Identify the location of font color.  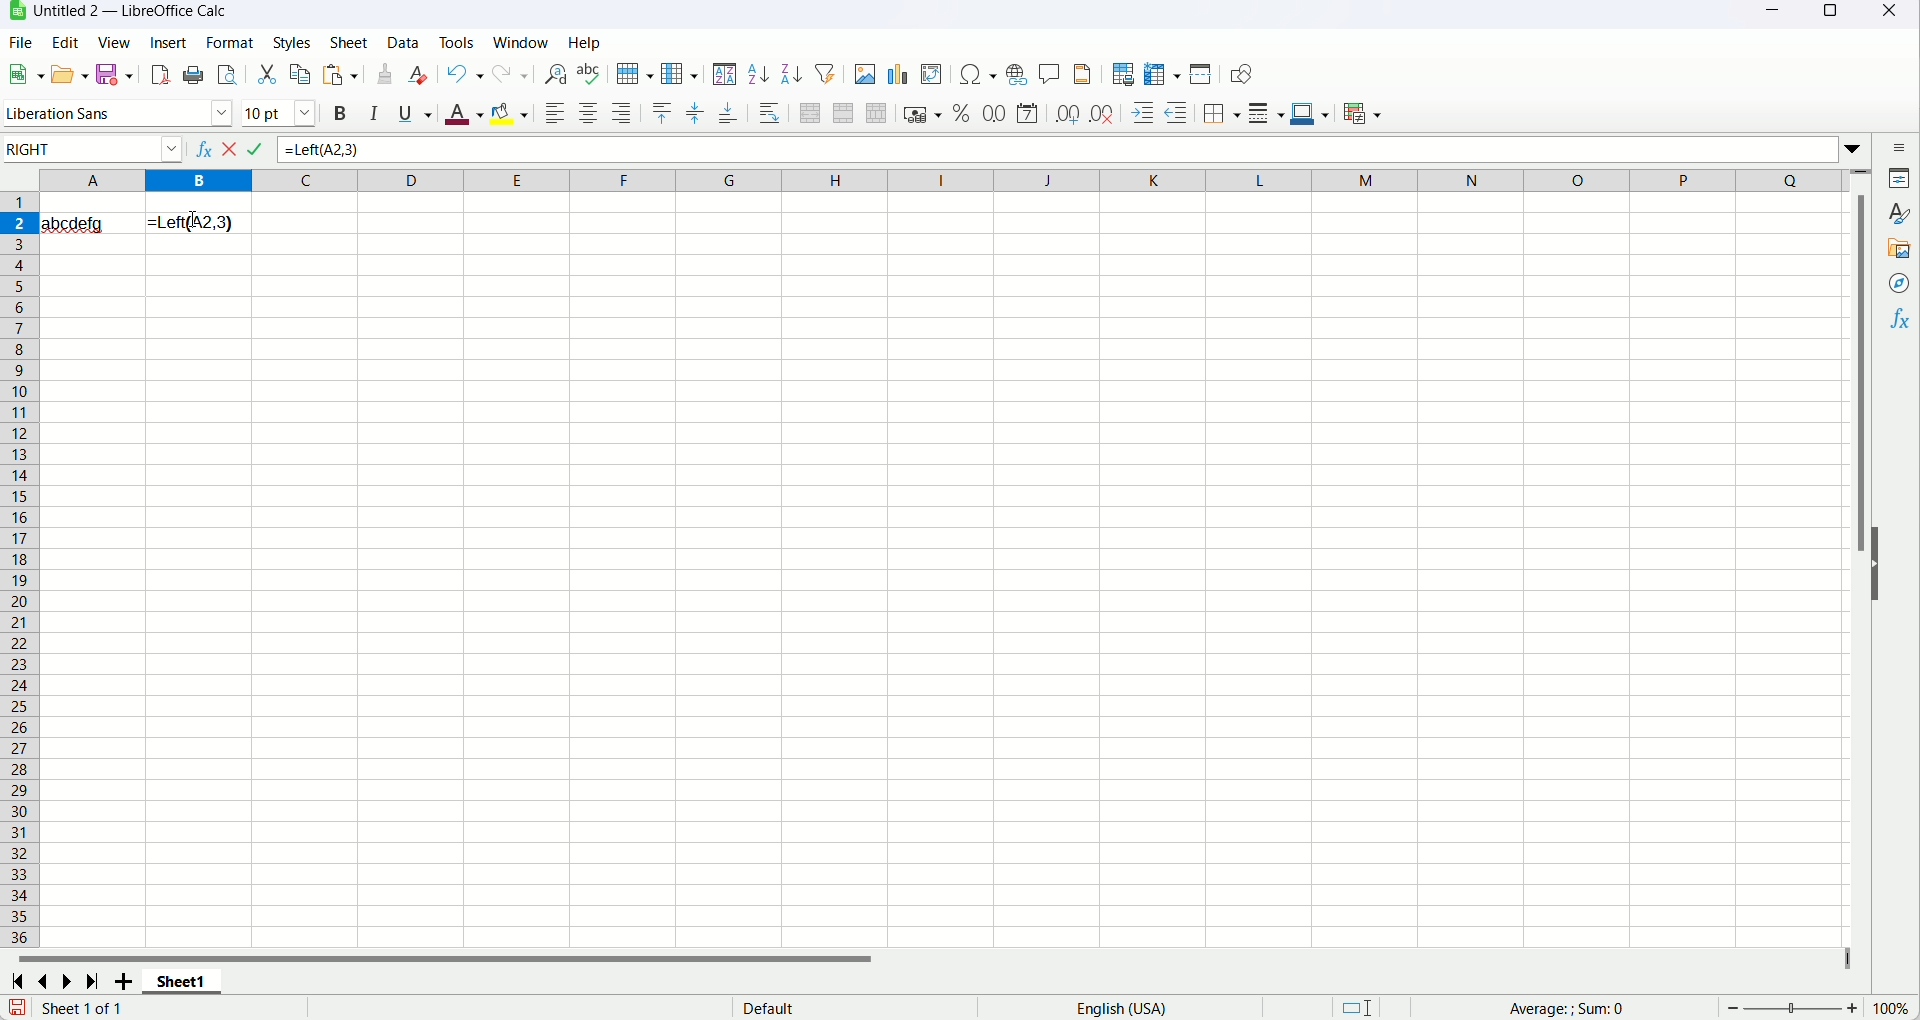
(465, 115).